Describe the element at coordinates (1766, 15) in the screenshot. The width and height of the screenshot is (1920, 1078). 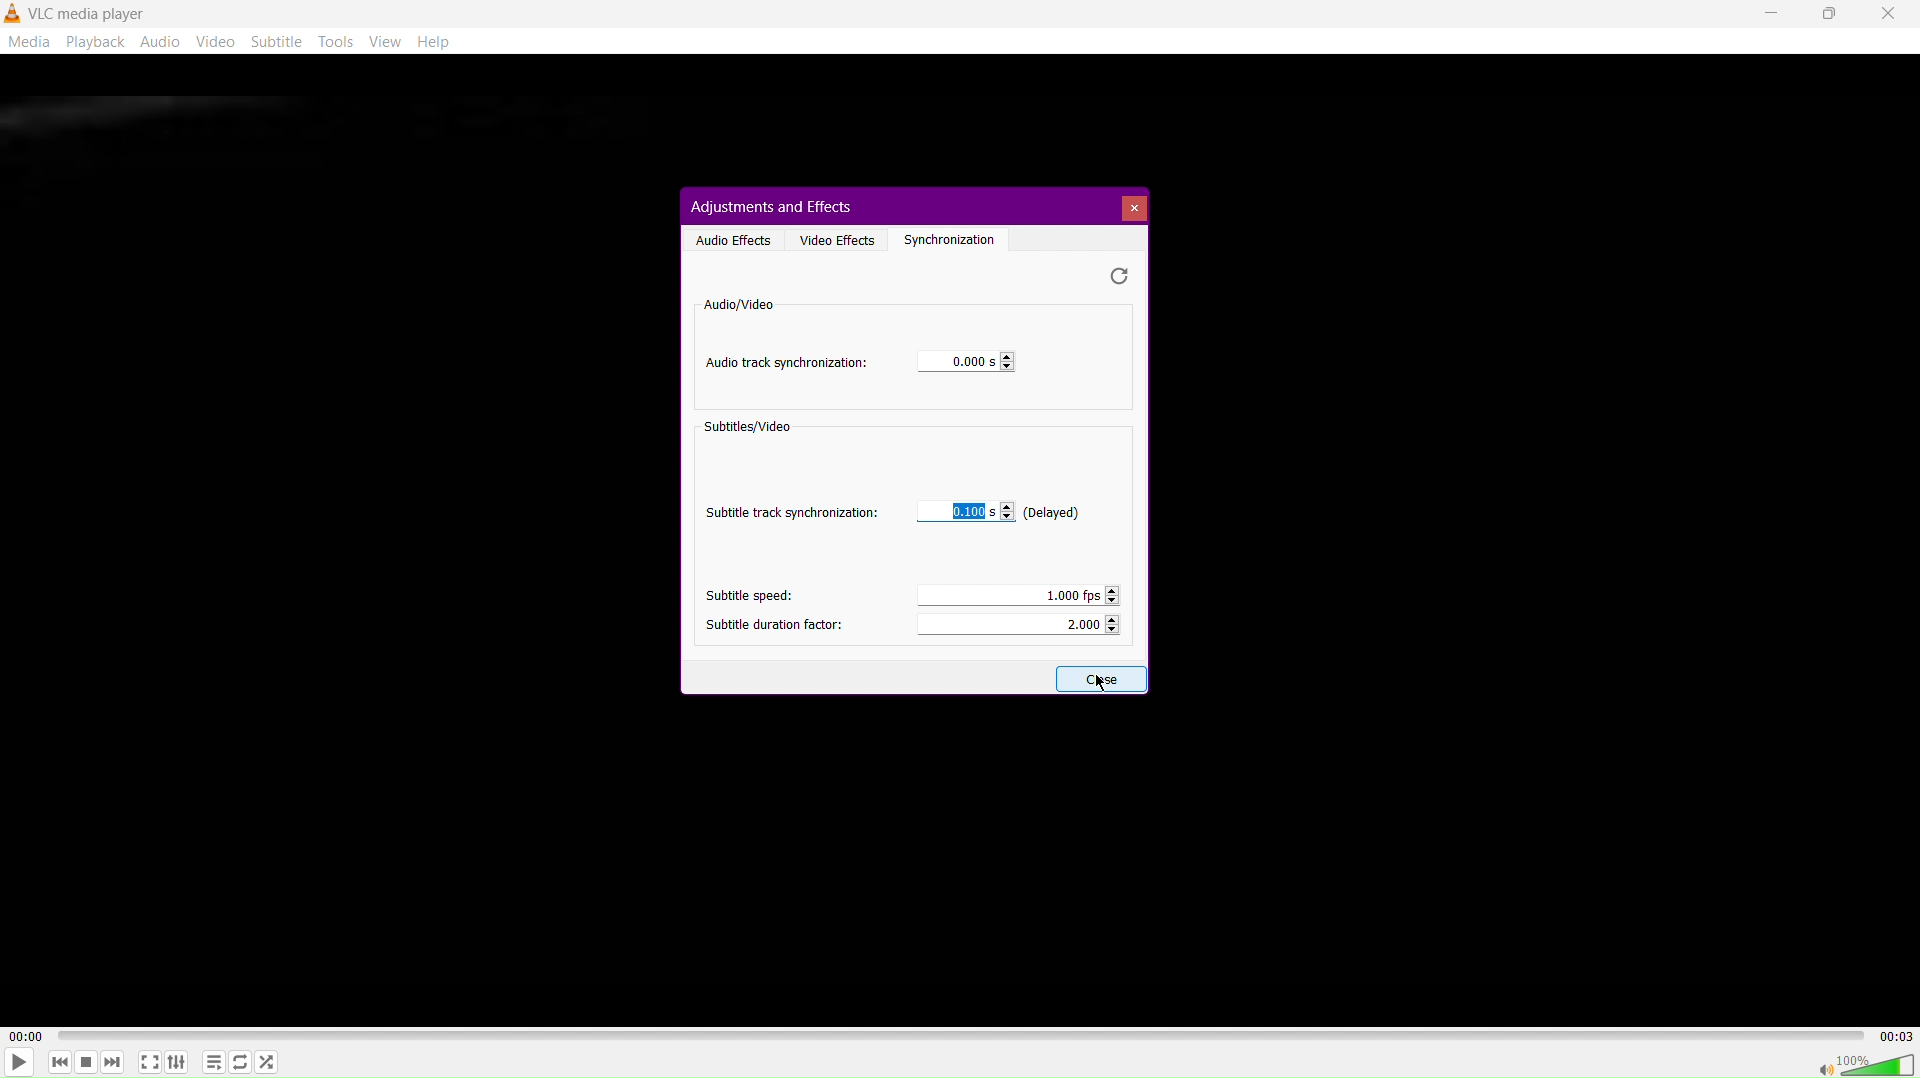
I see `Minimize` at that location.